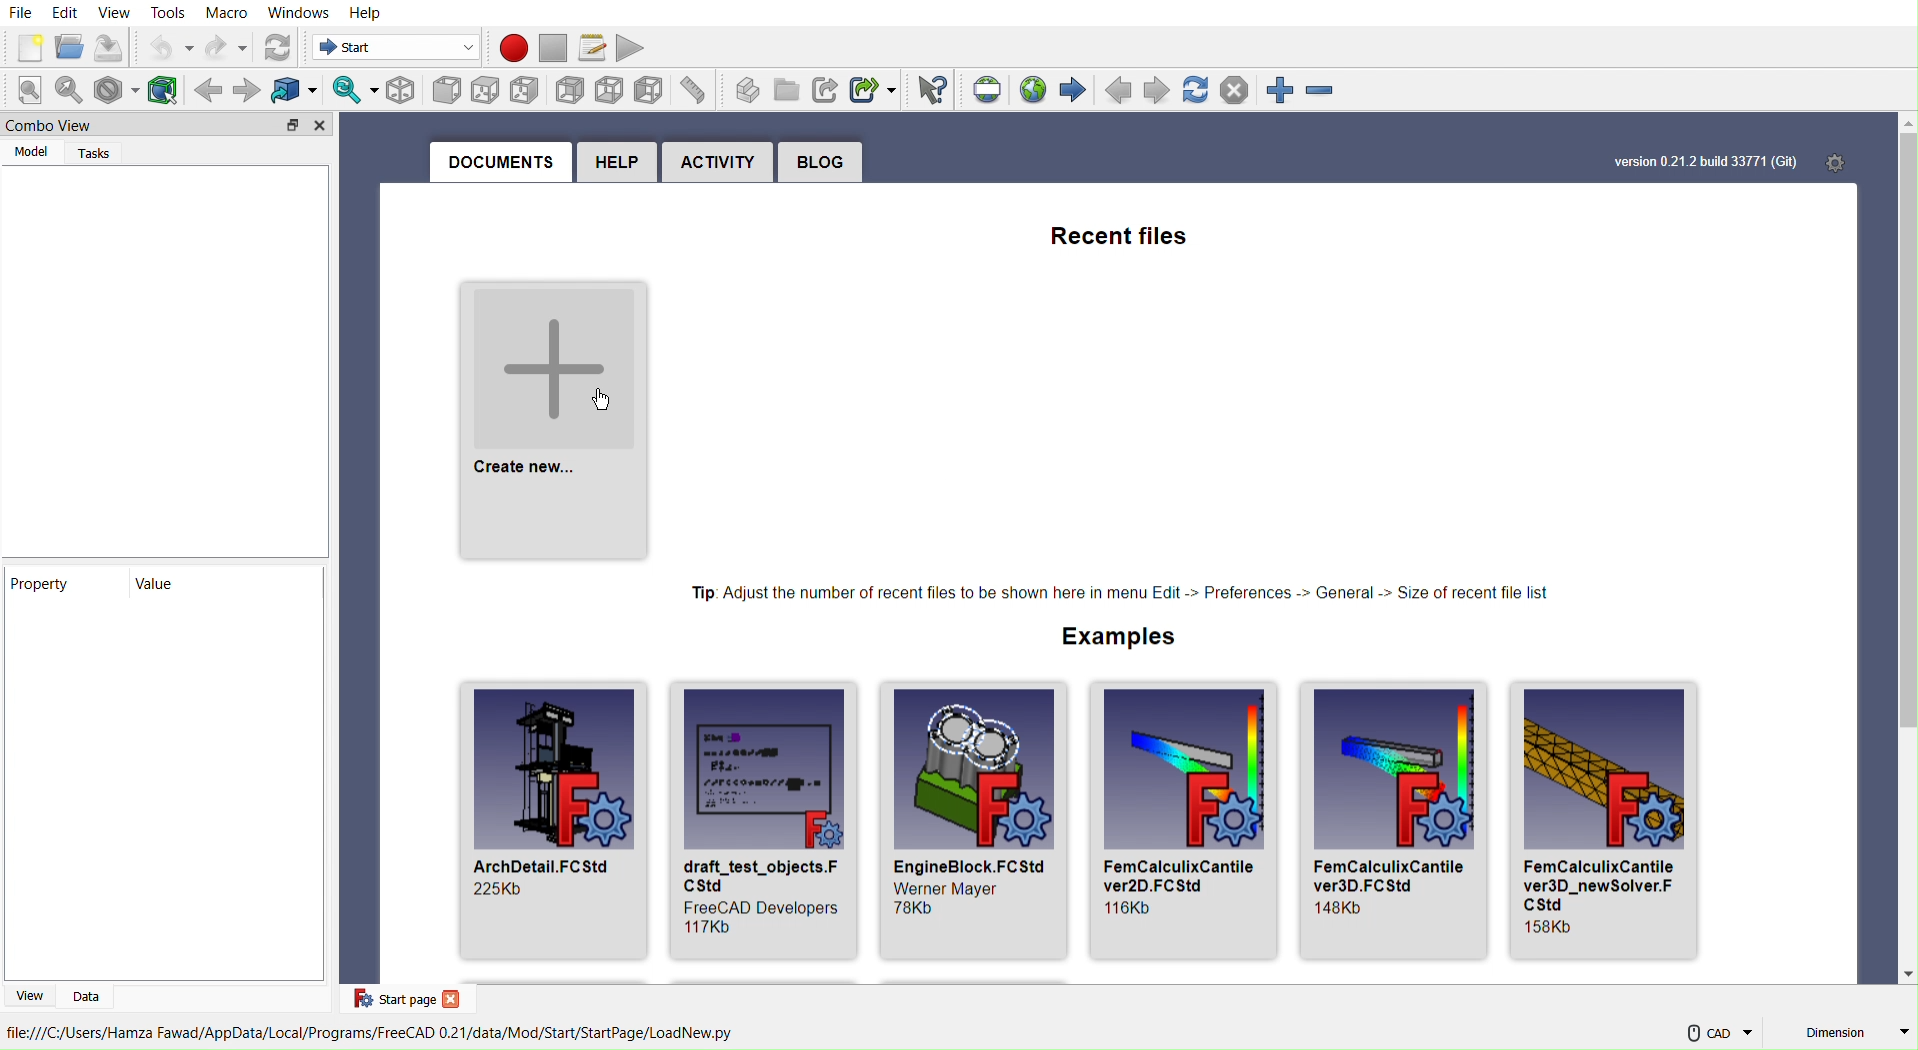 The image size is (1918, 1050). Describe the element at coordinates (170, 13) in the screenshot. I see `Tools` at that location.